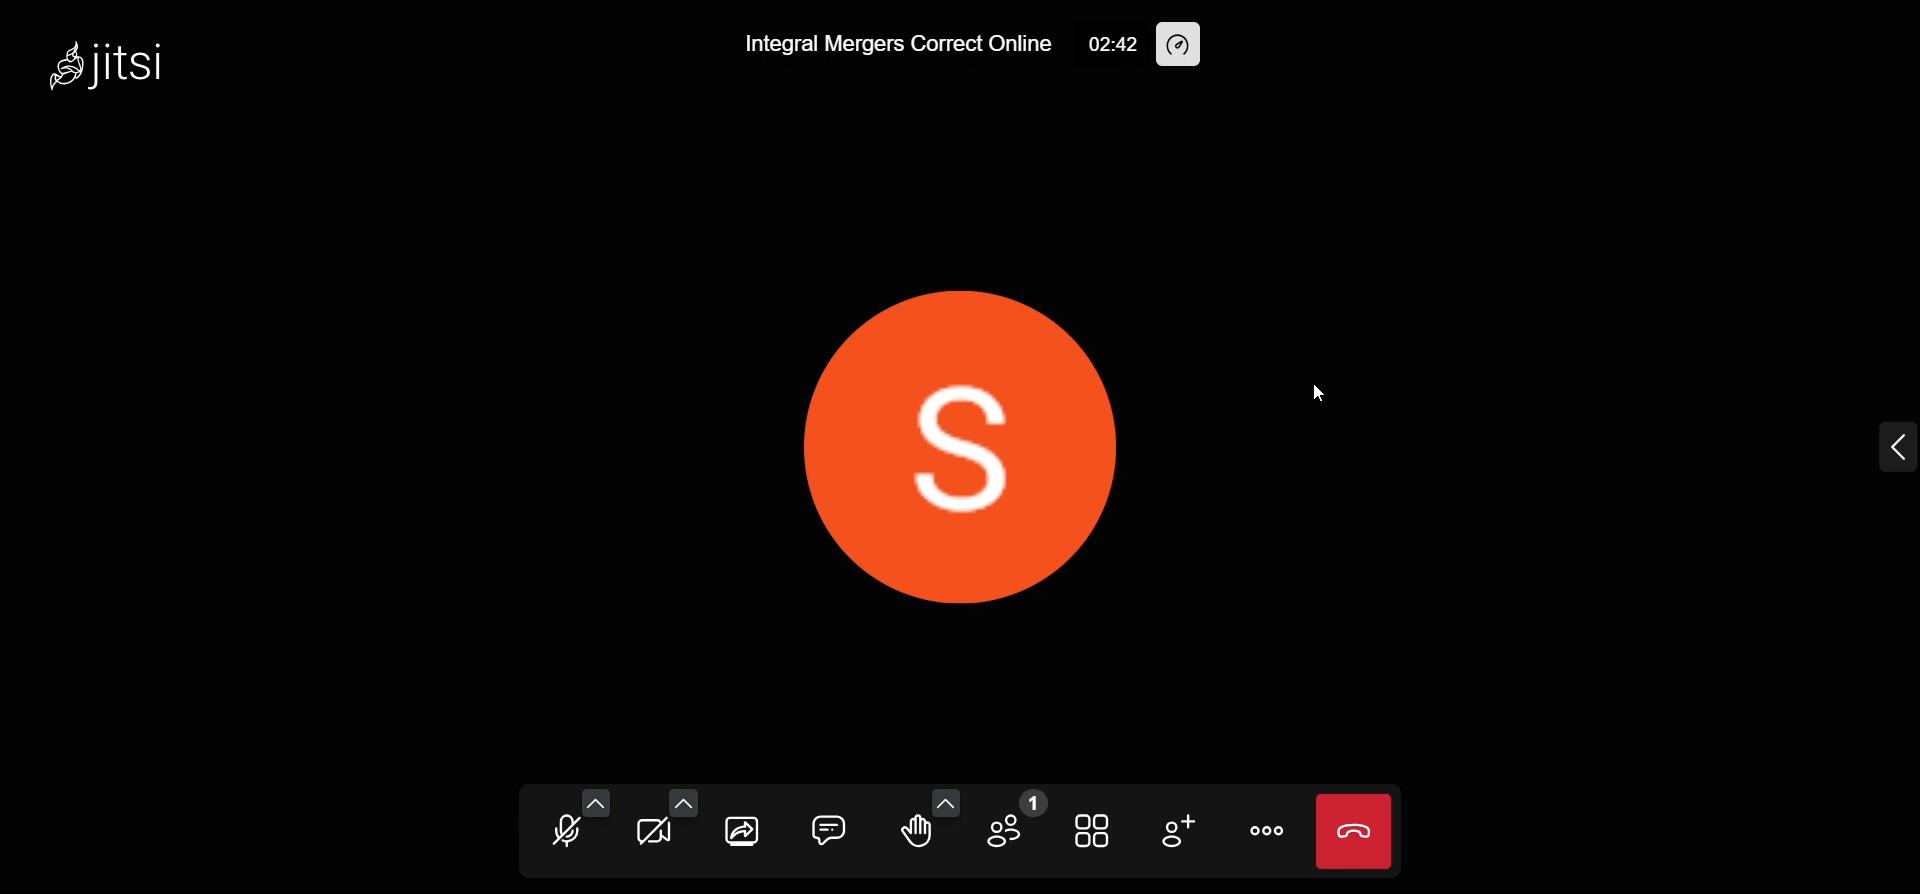 Image resolution: width=1920 pixels, height=894 pixels. I want to click on more reactions, so click(944, 801).